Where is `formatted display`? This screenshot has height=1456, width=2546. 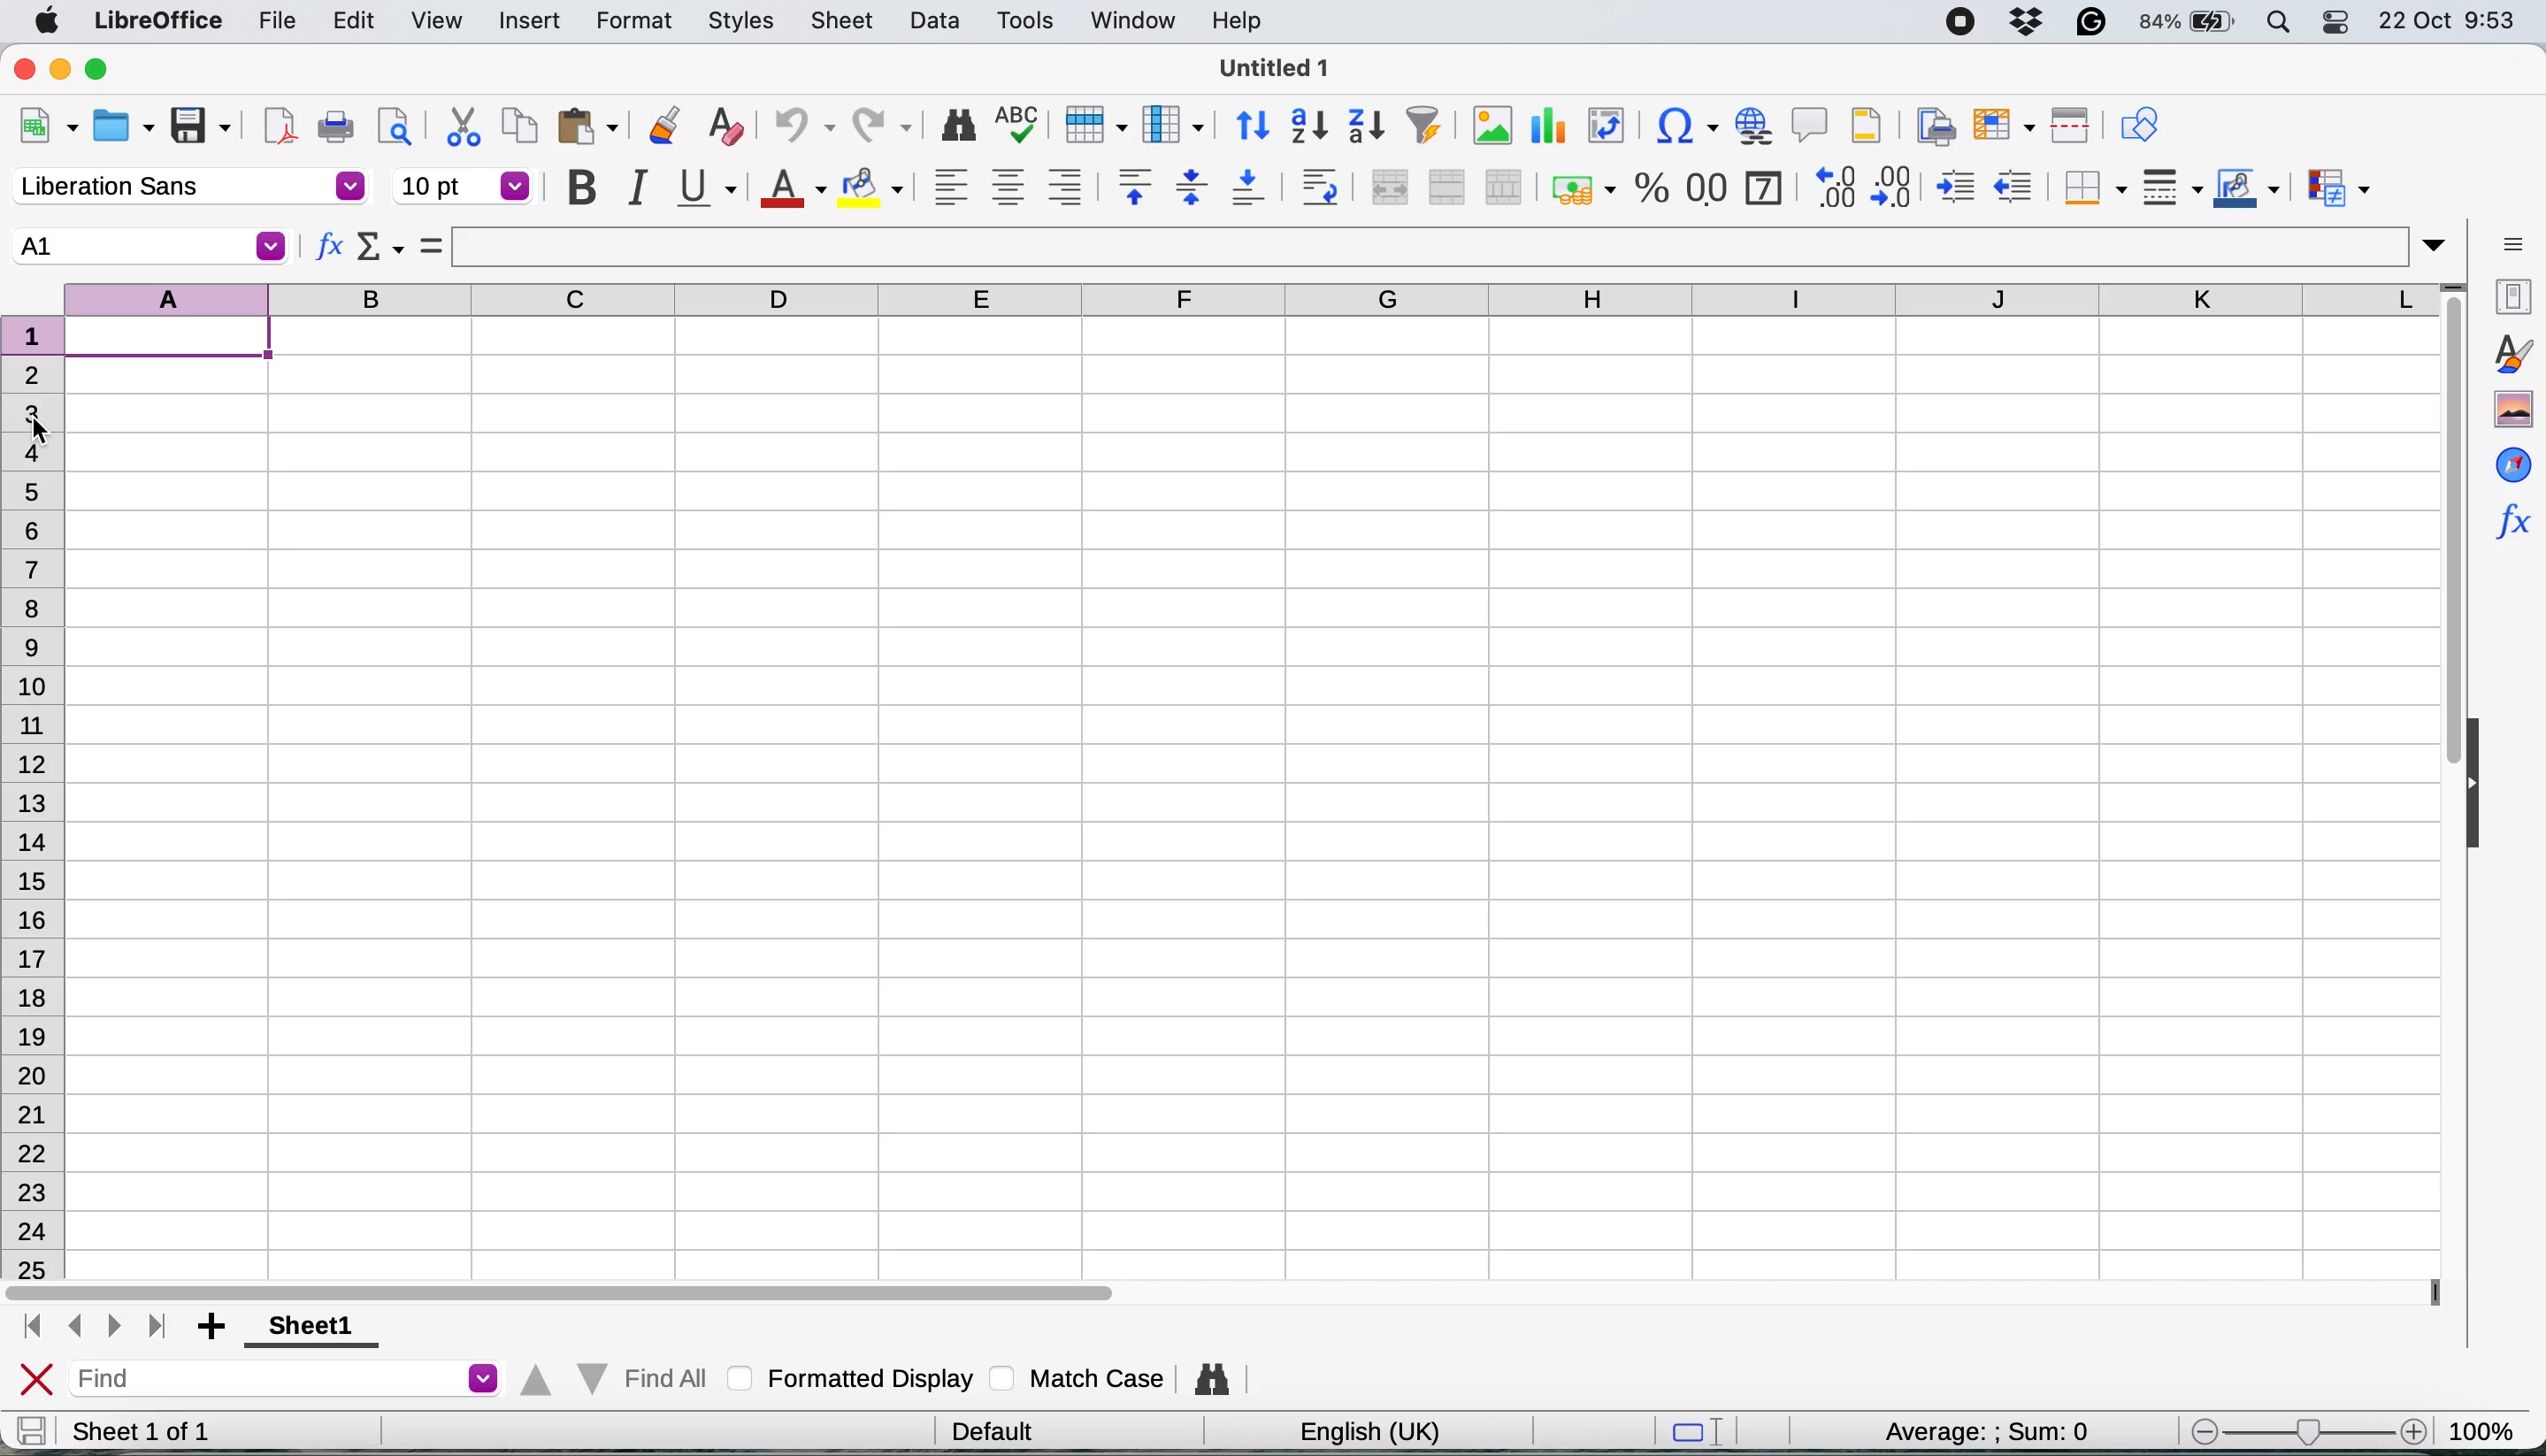 formatted display is located at coordinates (855, 1375).